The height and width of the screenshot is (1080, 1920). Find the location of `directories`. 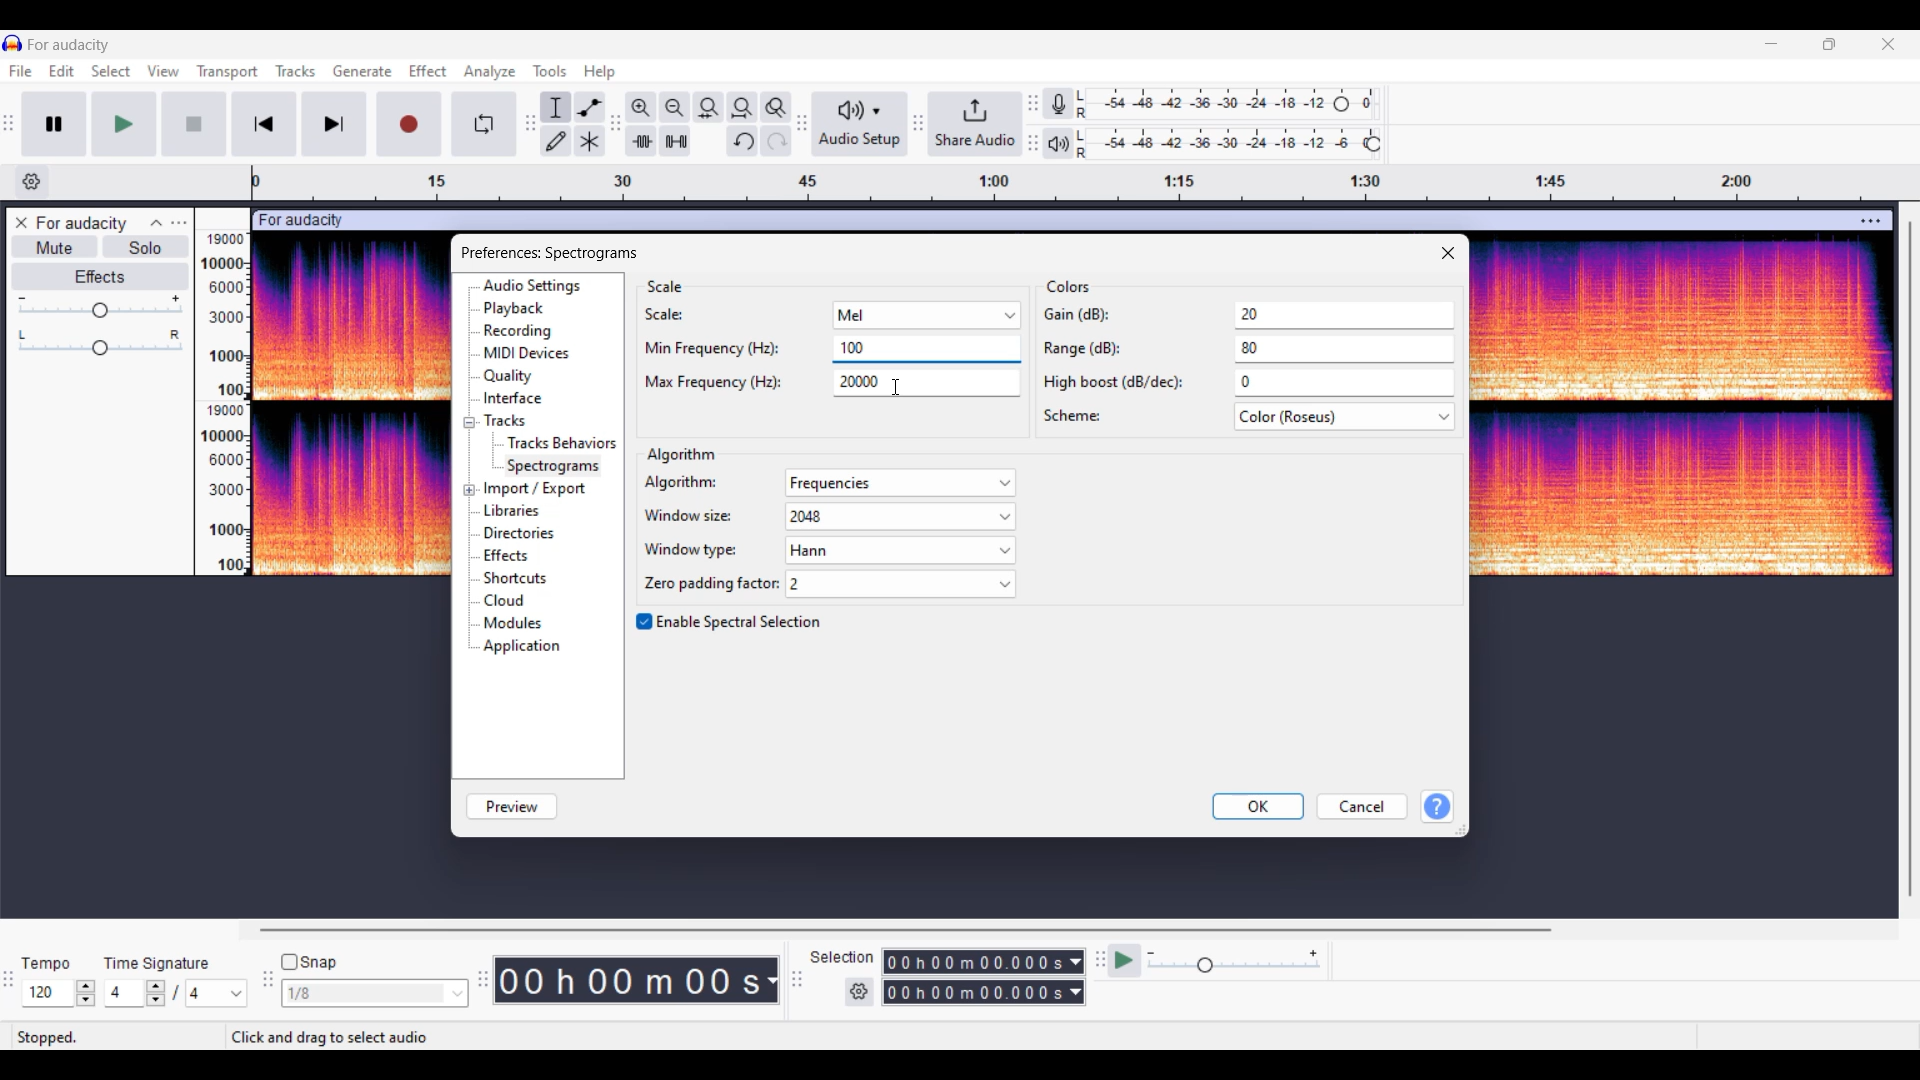

directories is located at coordinates (526, 535).